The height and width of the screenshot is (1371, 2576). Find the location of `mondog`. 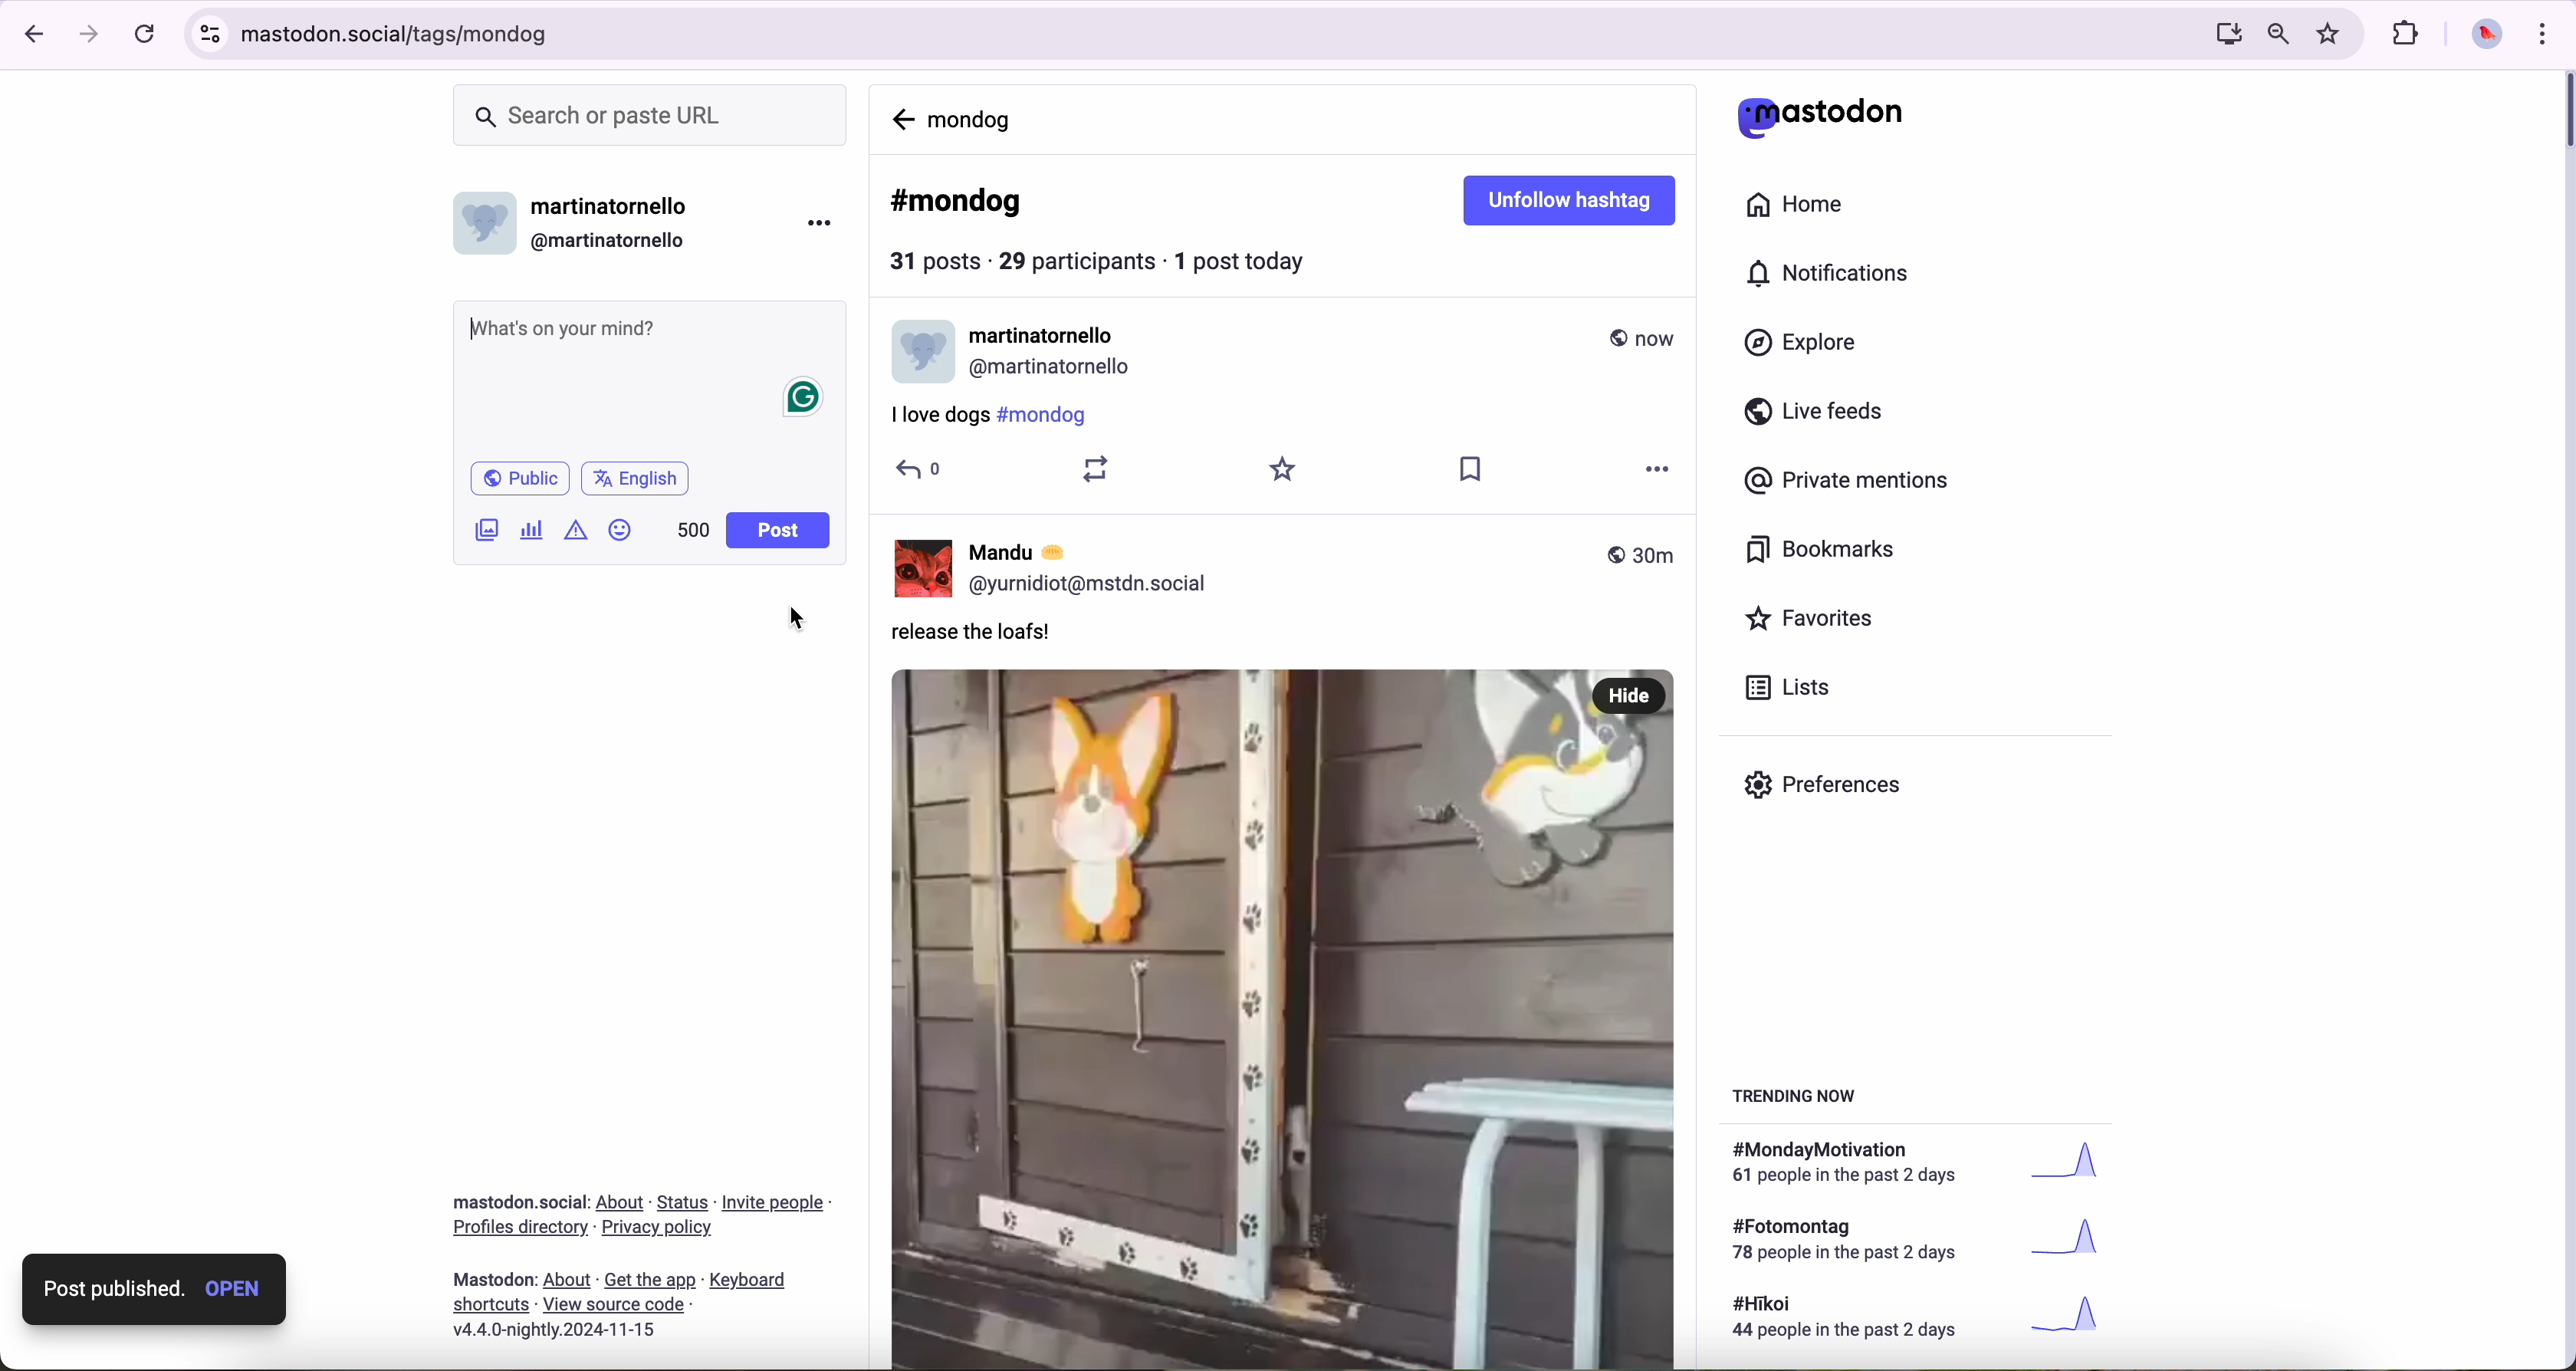

mondog is located at coordinates (975, 118).